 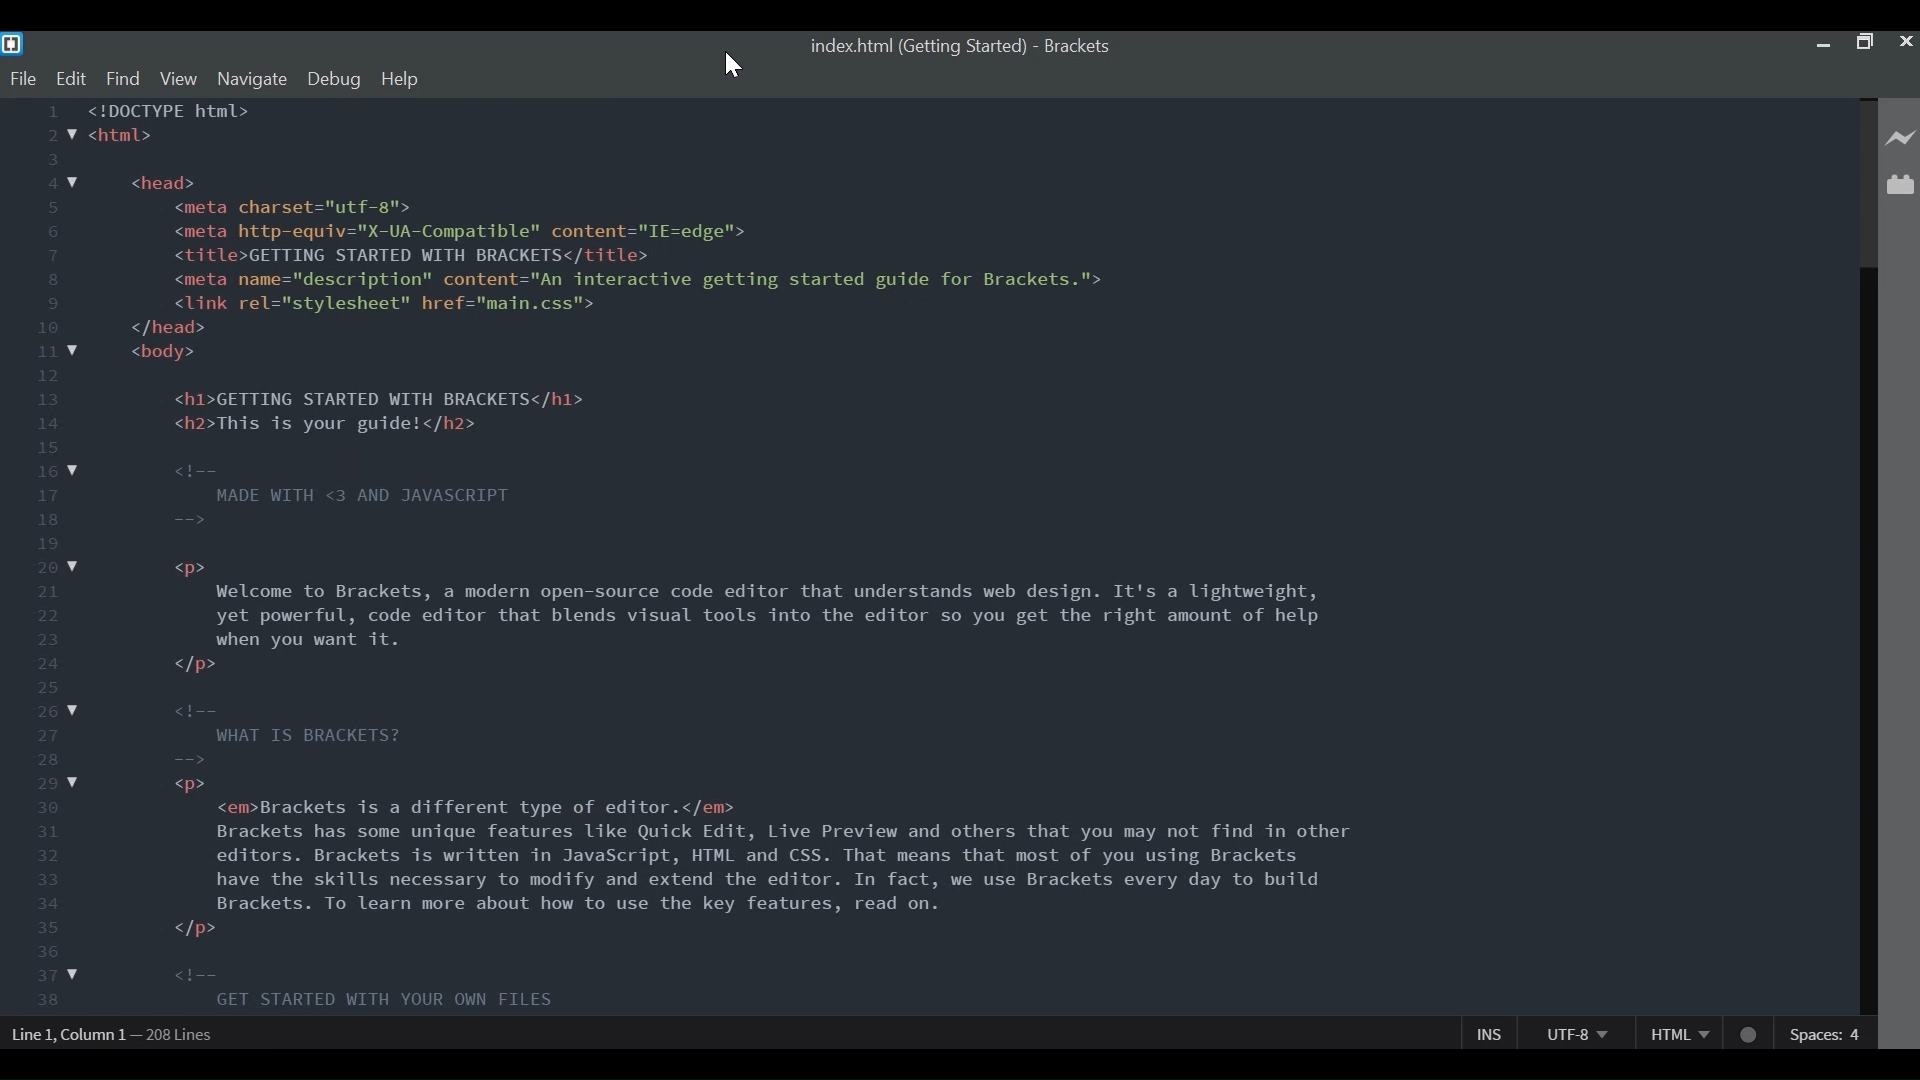 I want to click on <!DOCTYPE html>
<html>
<head>
<meta charset="utf-8">
<meta http-equiv="X-UA-Compatible" content="IE=edge">
<title>GETTING STARTED WITH BRACKETS</title>
<meta name="description" content="An interactive getting started guide for Brackets.">
<link rel="stylesheet" href="main.css">
</head>
<body>
<h1>GETTING STARTED WITH BRACKETS</h1>
<h2>This is your guide!</h2>
<t--
MADE WITH <3 AND JAVASCRIPT
<p>
Welcome to Brackets, a modern open-source code editor that understands web design. It's a lightweight,
yet powerful, code editor that blends visual tools into the editor so you get the right amount of help
when you want it.
</p>
<t--
WHAT IS BRACKETS?
<p>
<em>Brackets is a different type of editor.</em>
Brackets has some unique features like Quick Edit, Live Preview and others that you may not find in other
editors. Brackets is written in JavaScript, HTML and CSS. That means that most of you using Brackets
have the skills necessary to modify and extend the editor. In fact, we use Brackets every day to build
Brackets. To learn more about how to use the key features, read on.
</p>
fee
GET STARTED WITH YOUR OWN FILES, so click(x=744, y=559).